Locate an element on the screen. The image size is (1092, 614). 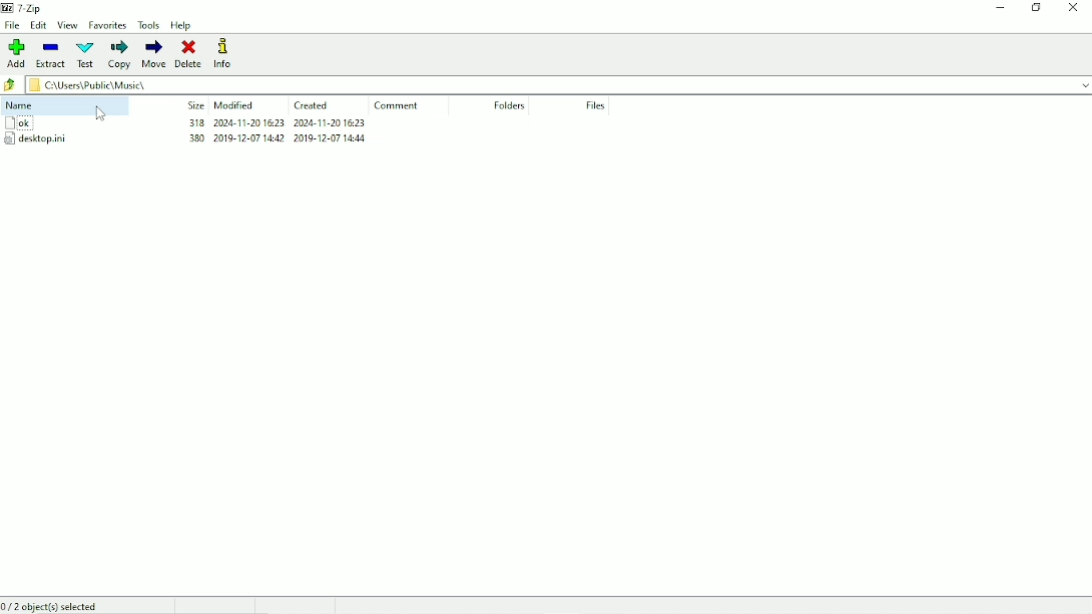
Edit is located at coordinates (39, 25).